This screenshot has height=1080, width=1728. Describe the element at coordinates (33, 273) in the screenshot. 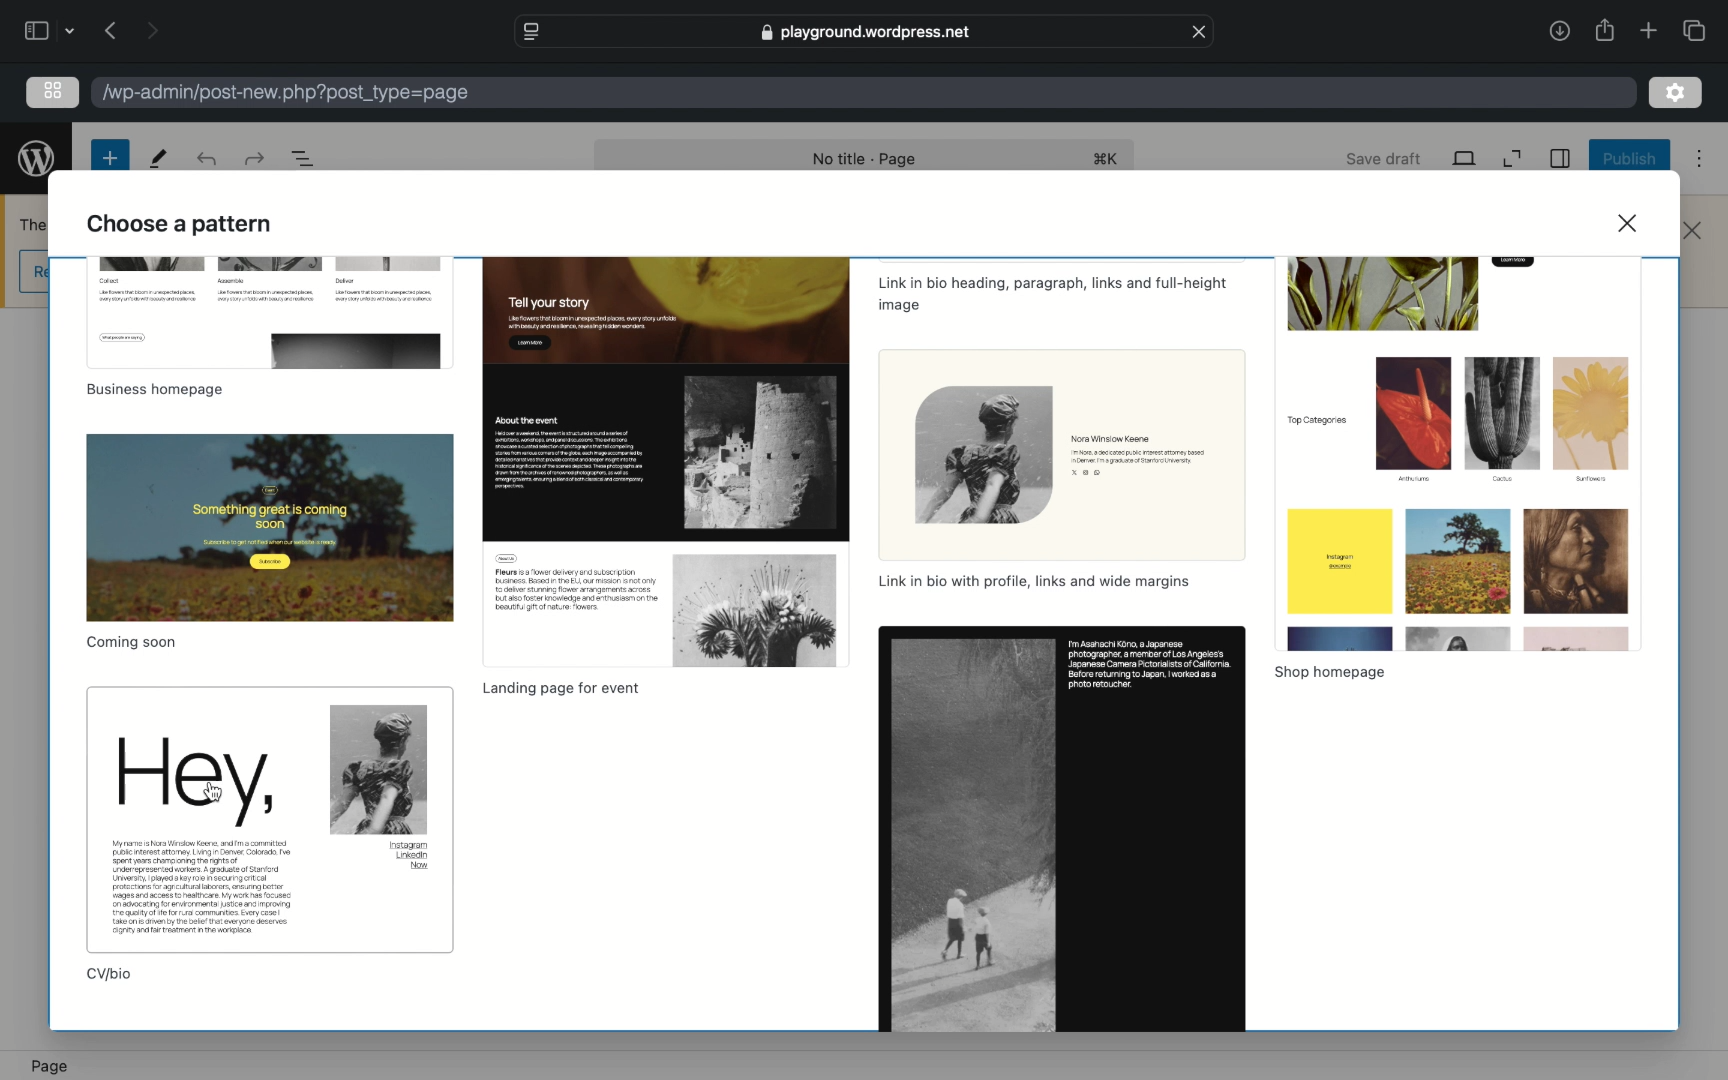

I see `obscure icon` at that location.